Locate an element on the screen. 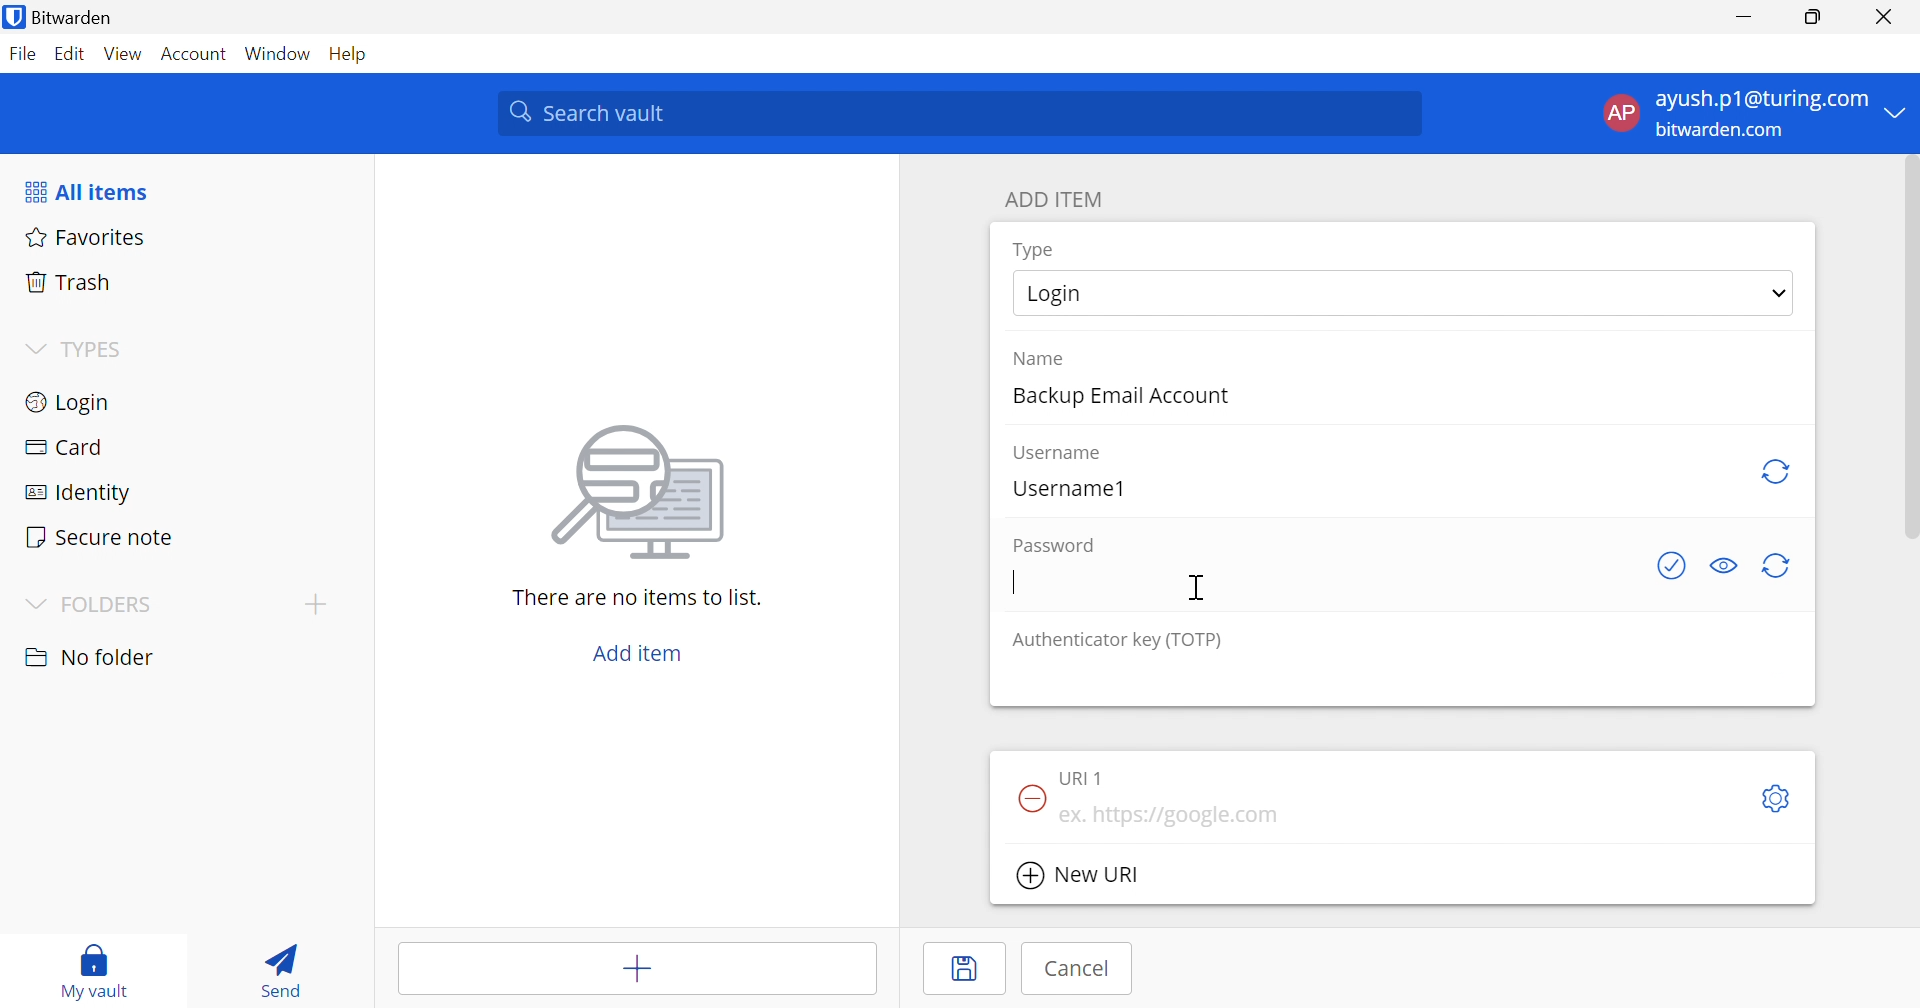  Type is located at coordinates (1036, 251).